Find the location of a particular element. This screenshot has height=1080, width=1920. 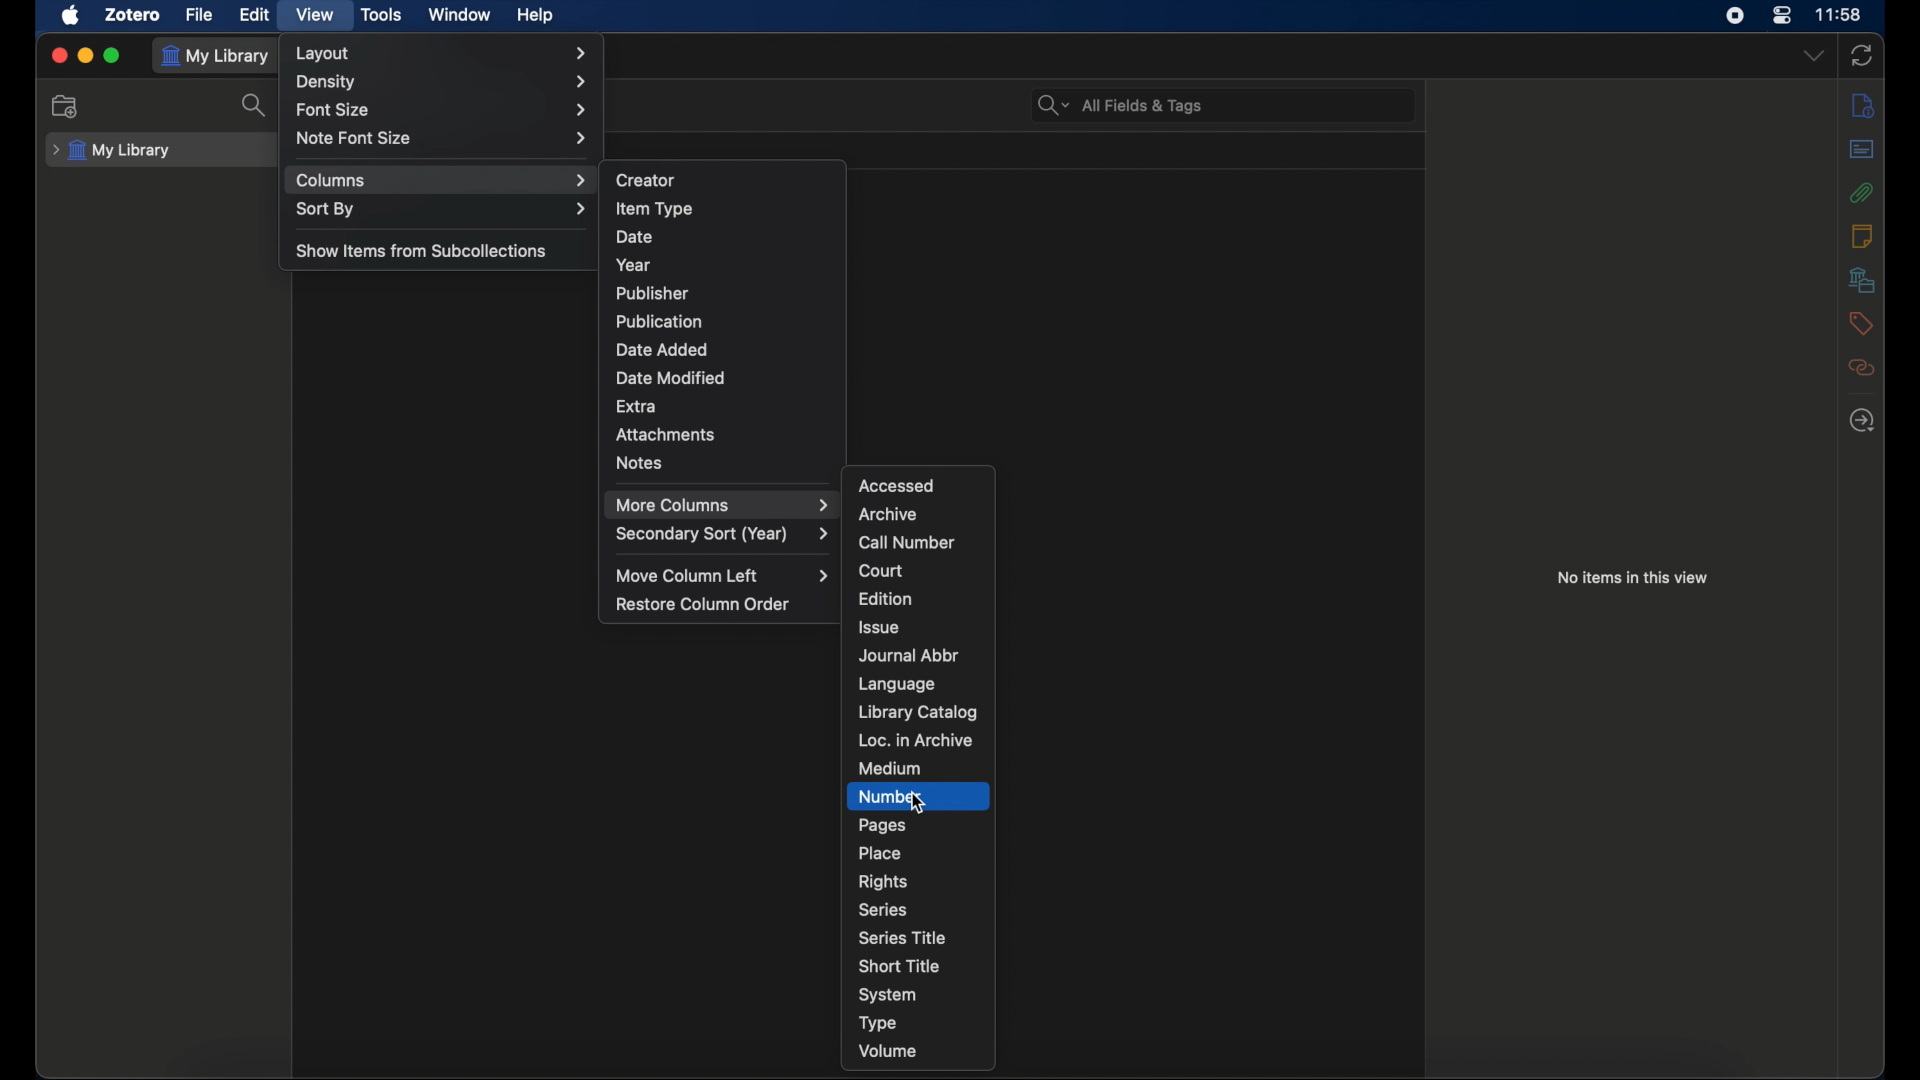

search is located at coordinates (259, 106).